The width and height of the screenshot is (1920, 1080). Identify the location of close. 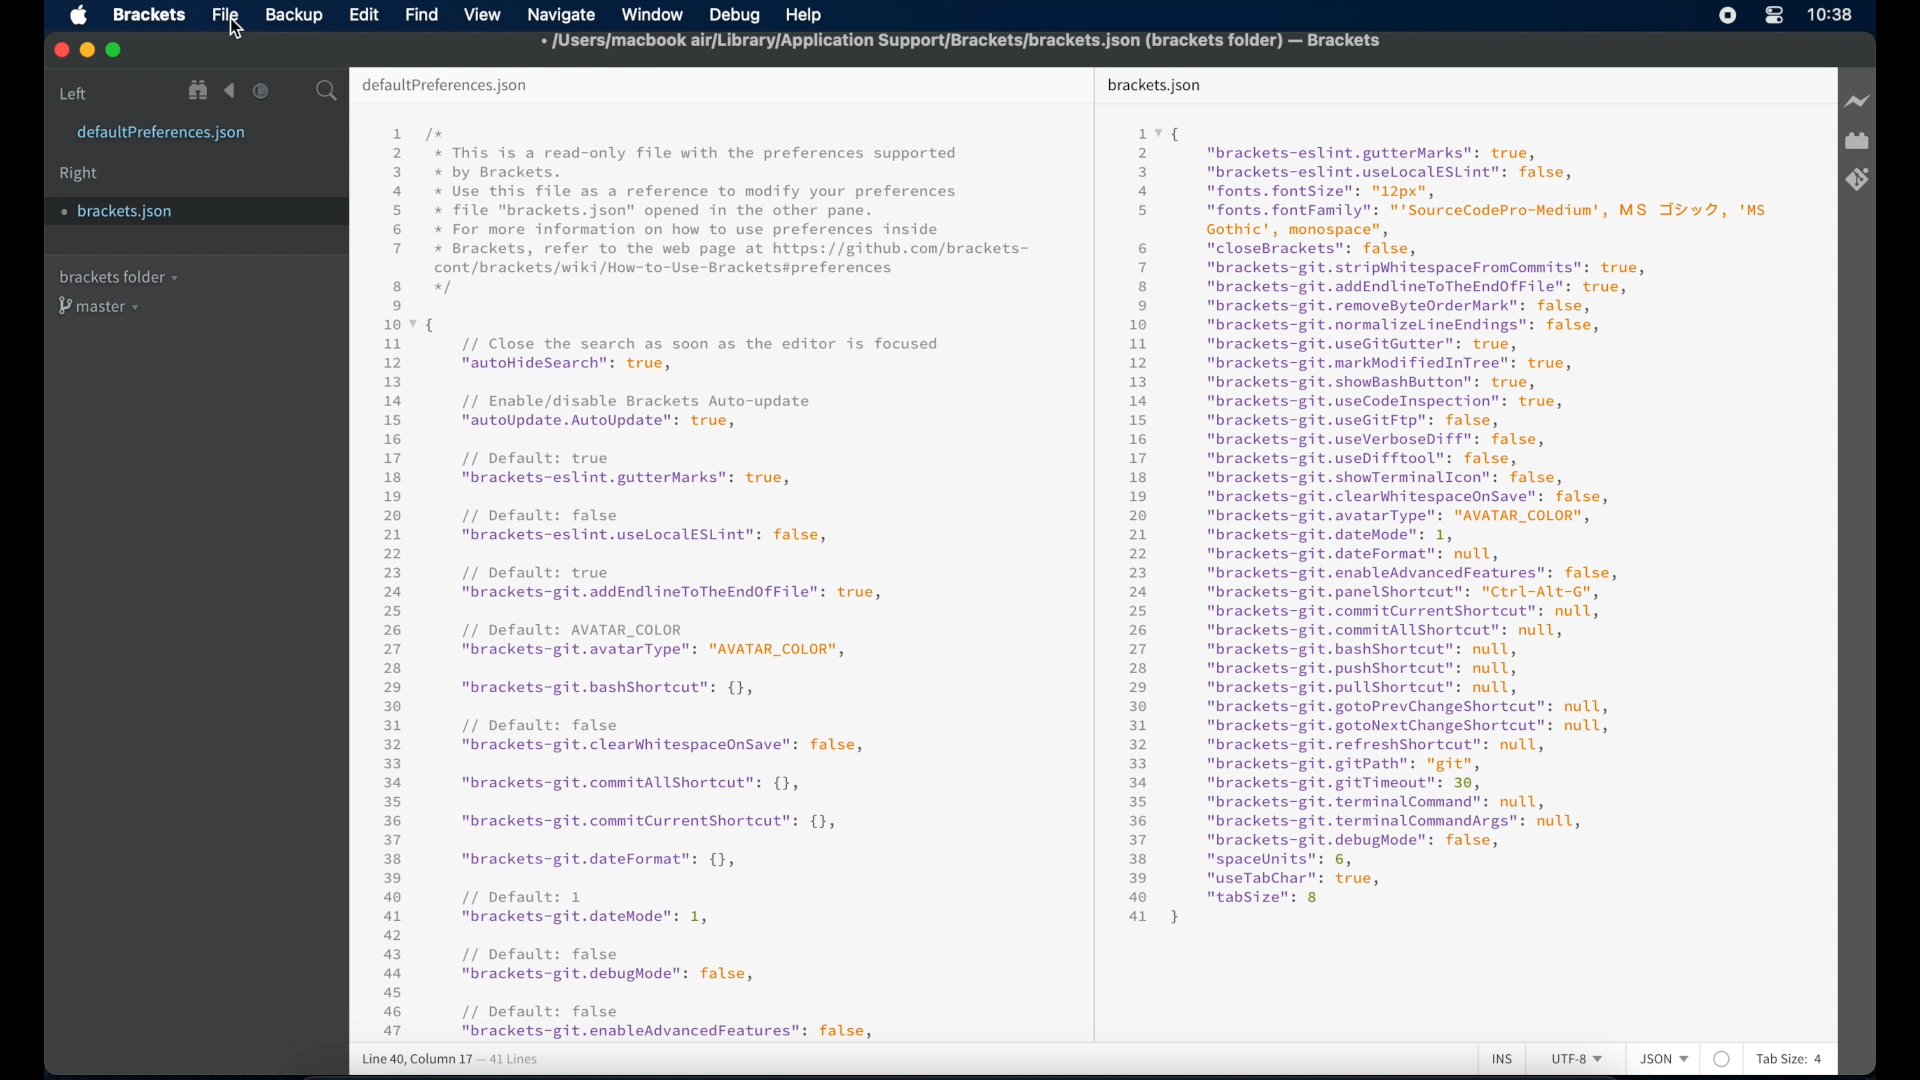
(62, 51).